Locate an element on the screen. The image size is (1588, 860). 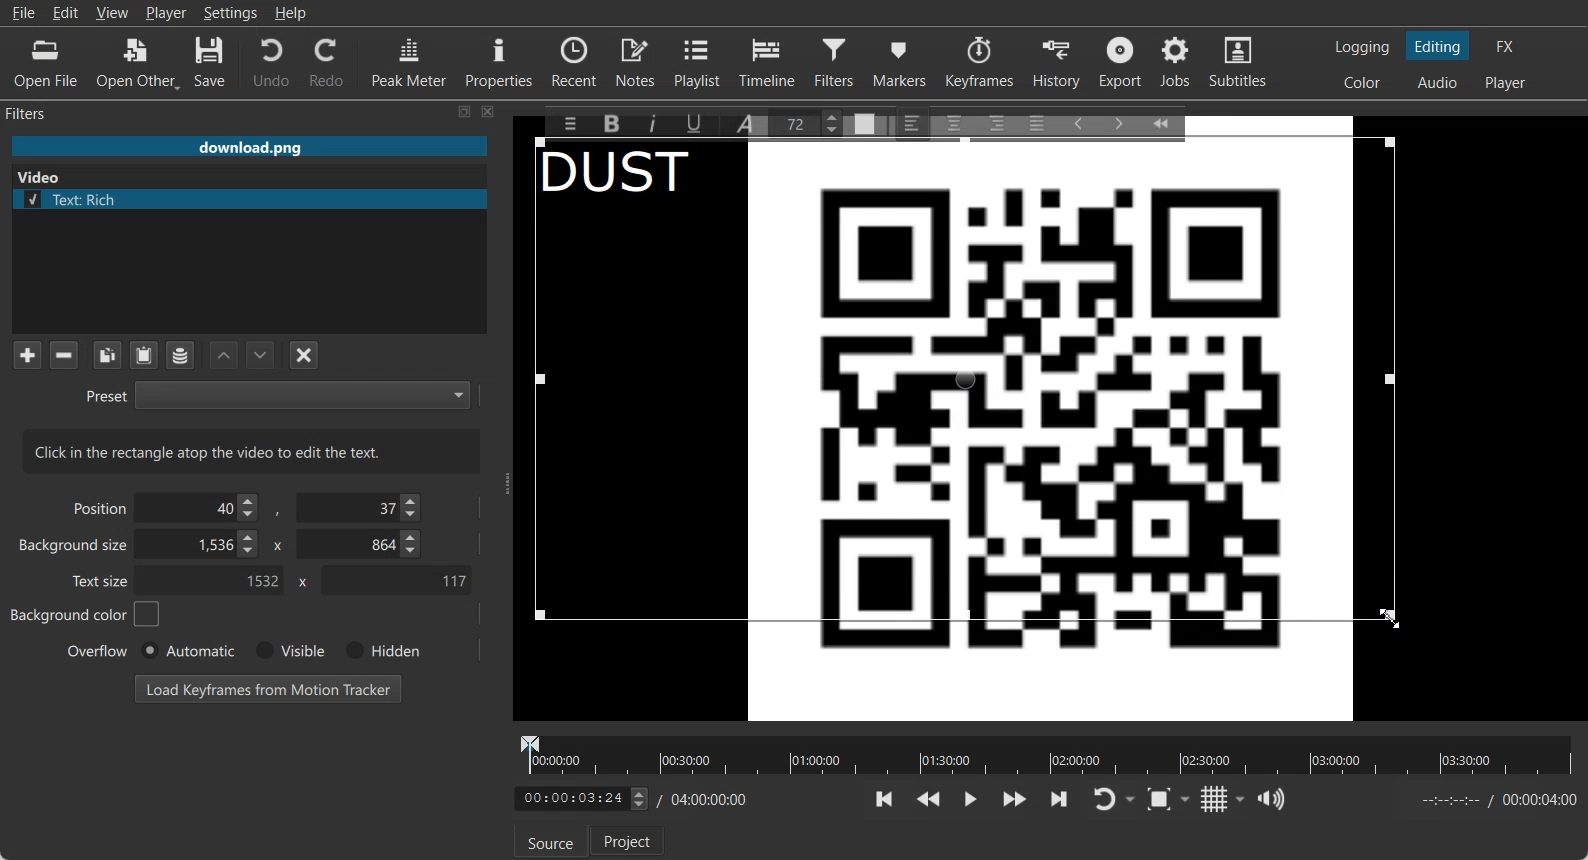
Background size is located at coordinates (75, 549).